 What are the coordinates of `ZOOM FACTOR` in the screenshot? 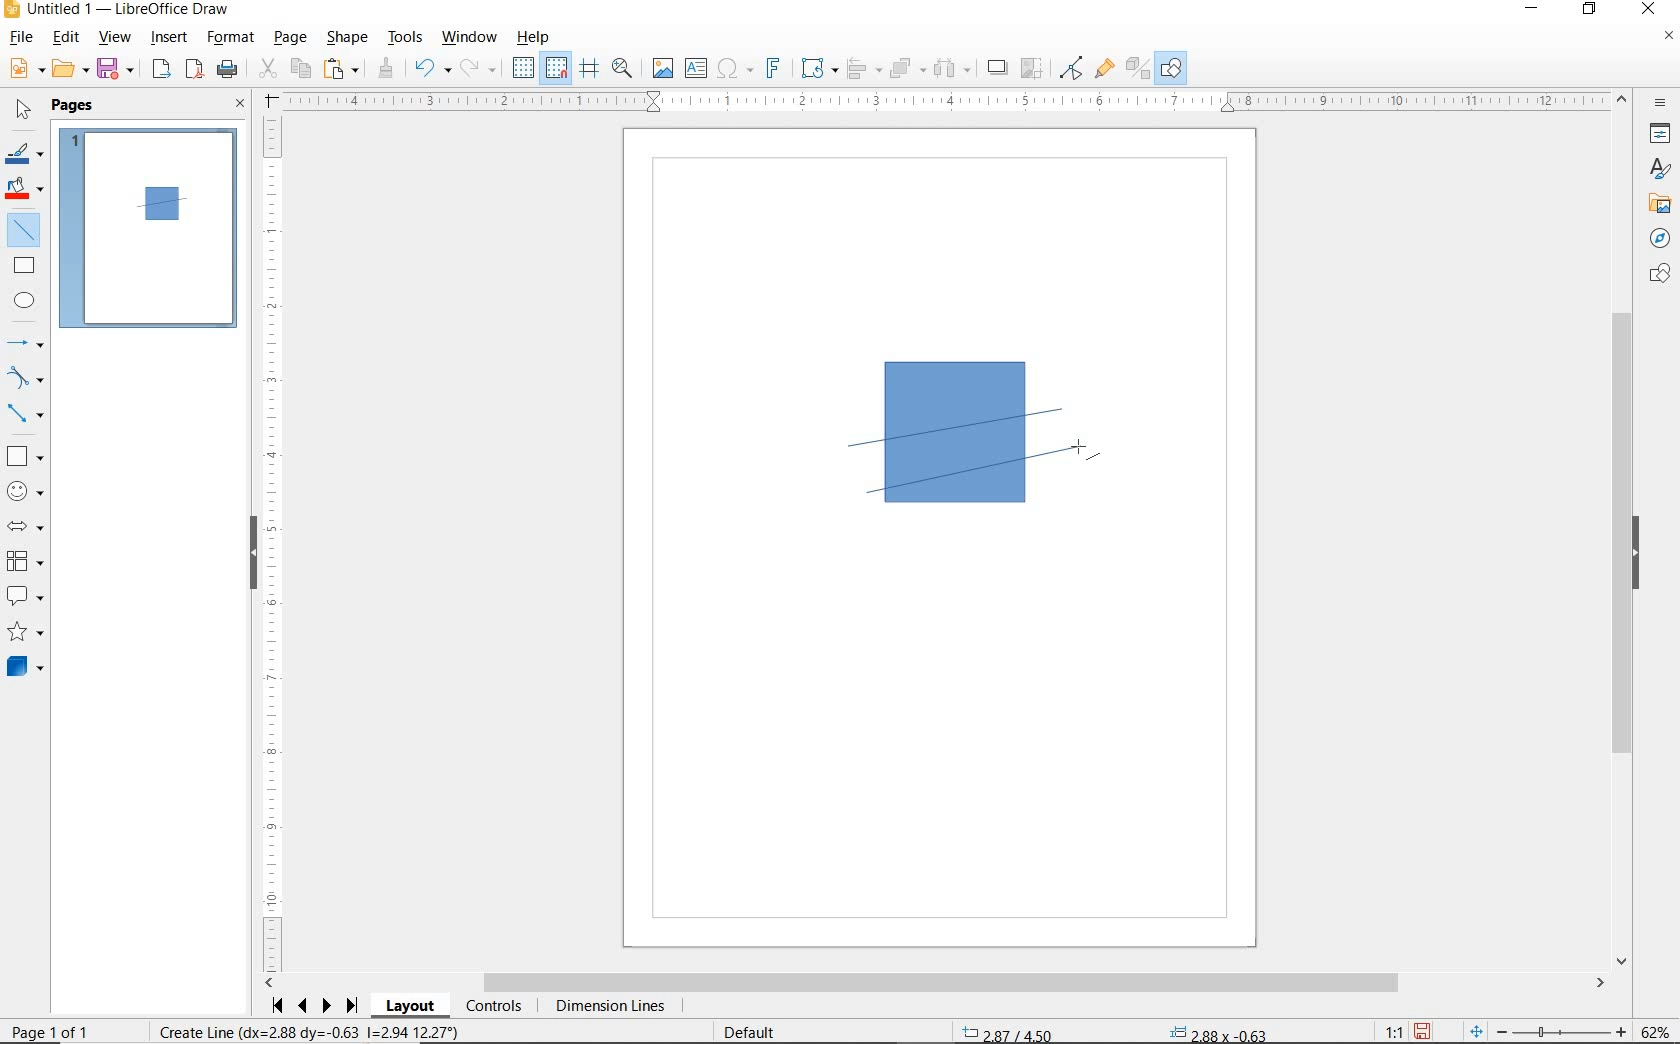 It's located at (1654, 1032).